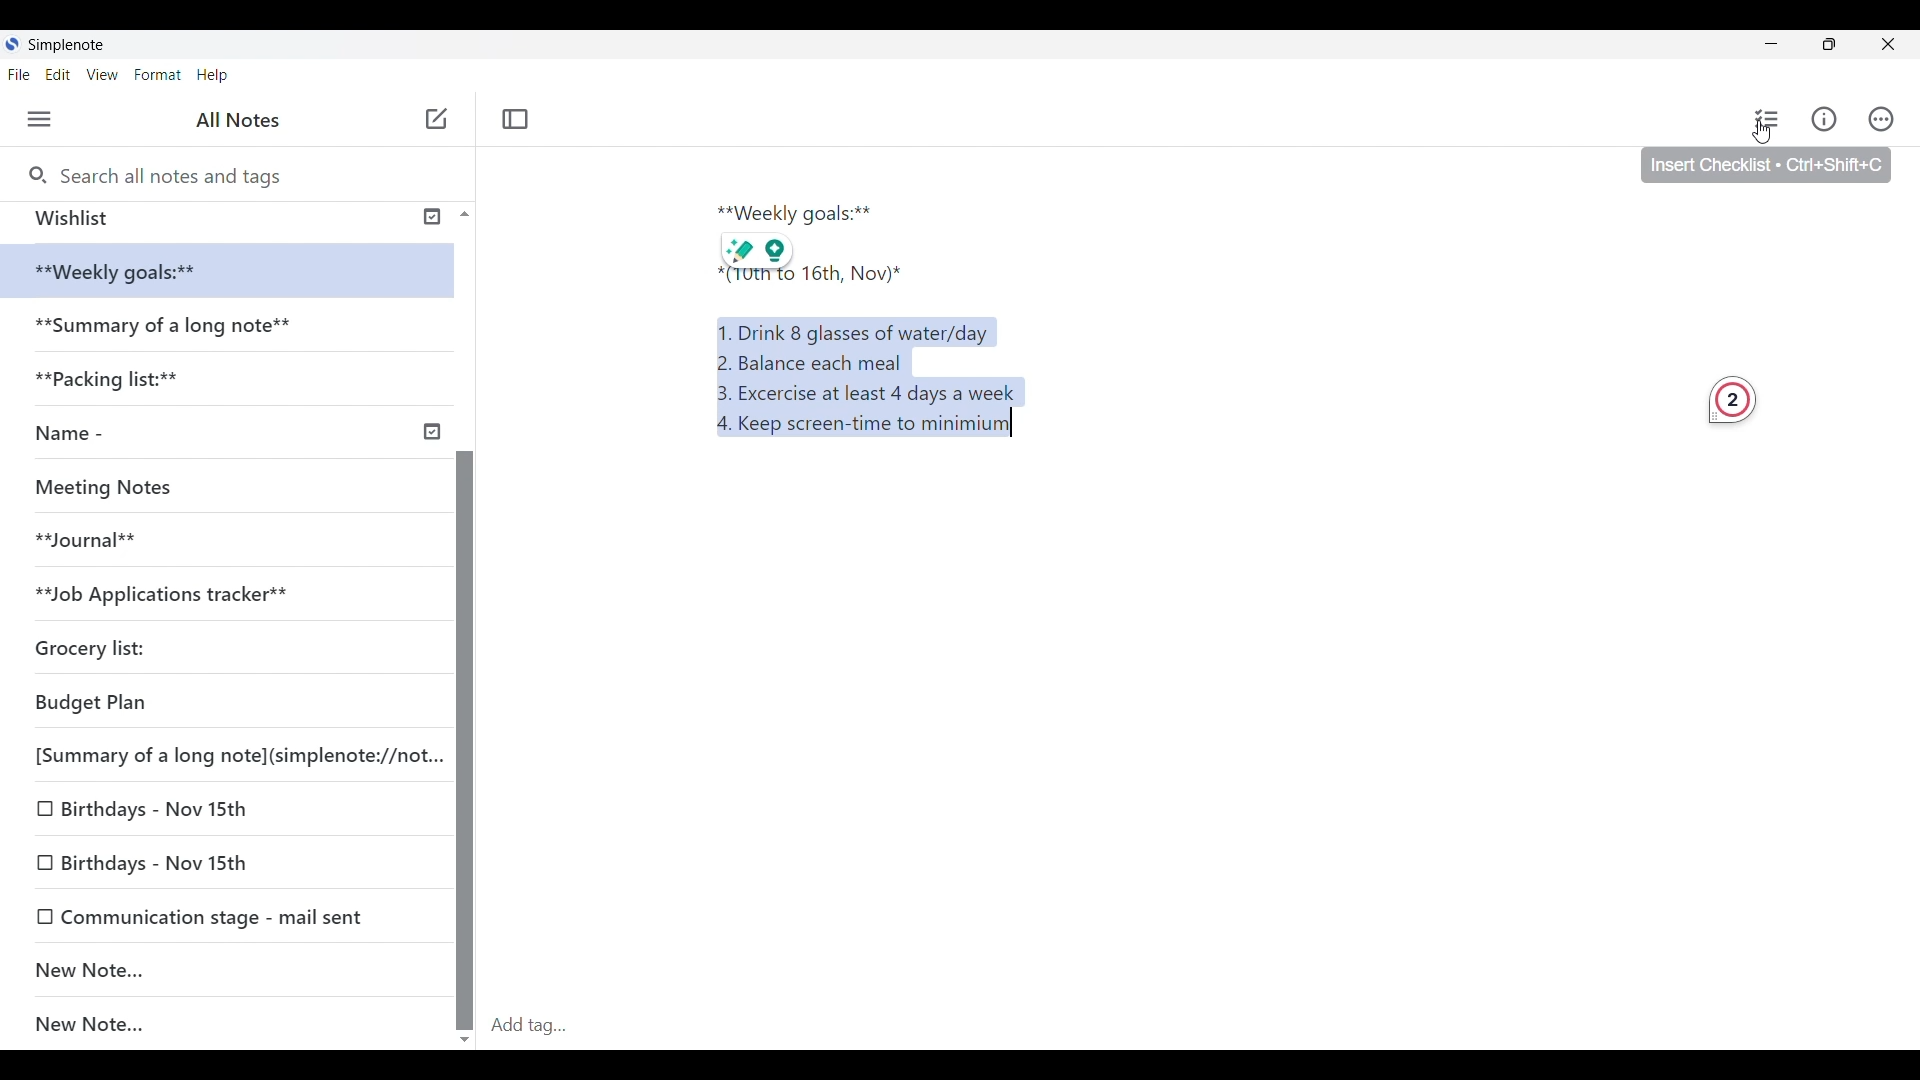 The image size is (1920, 1080). What do you see at coordinates (171, 173) in the screenshot?
I see `Search all notes and tags` at bounding box center [171, 173].